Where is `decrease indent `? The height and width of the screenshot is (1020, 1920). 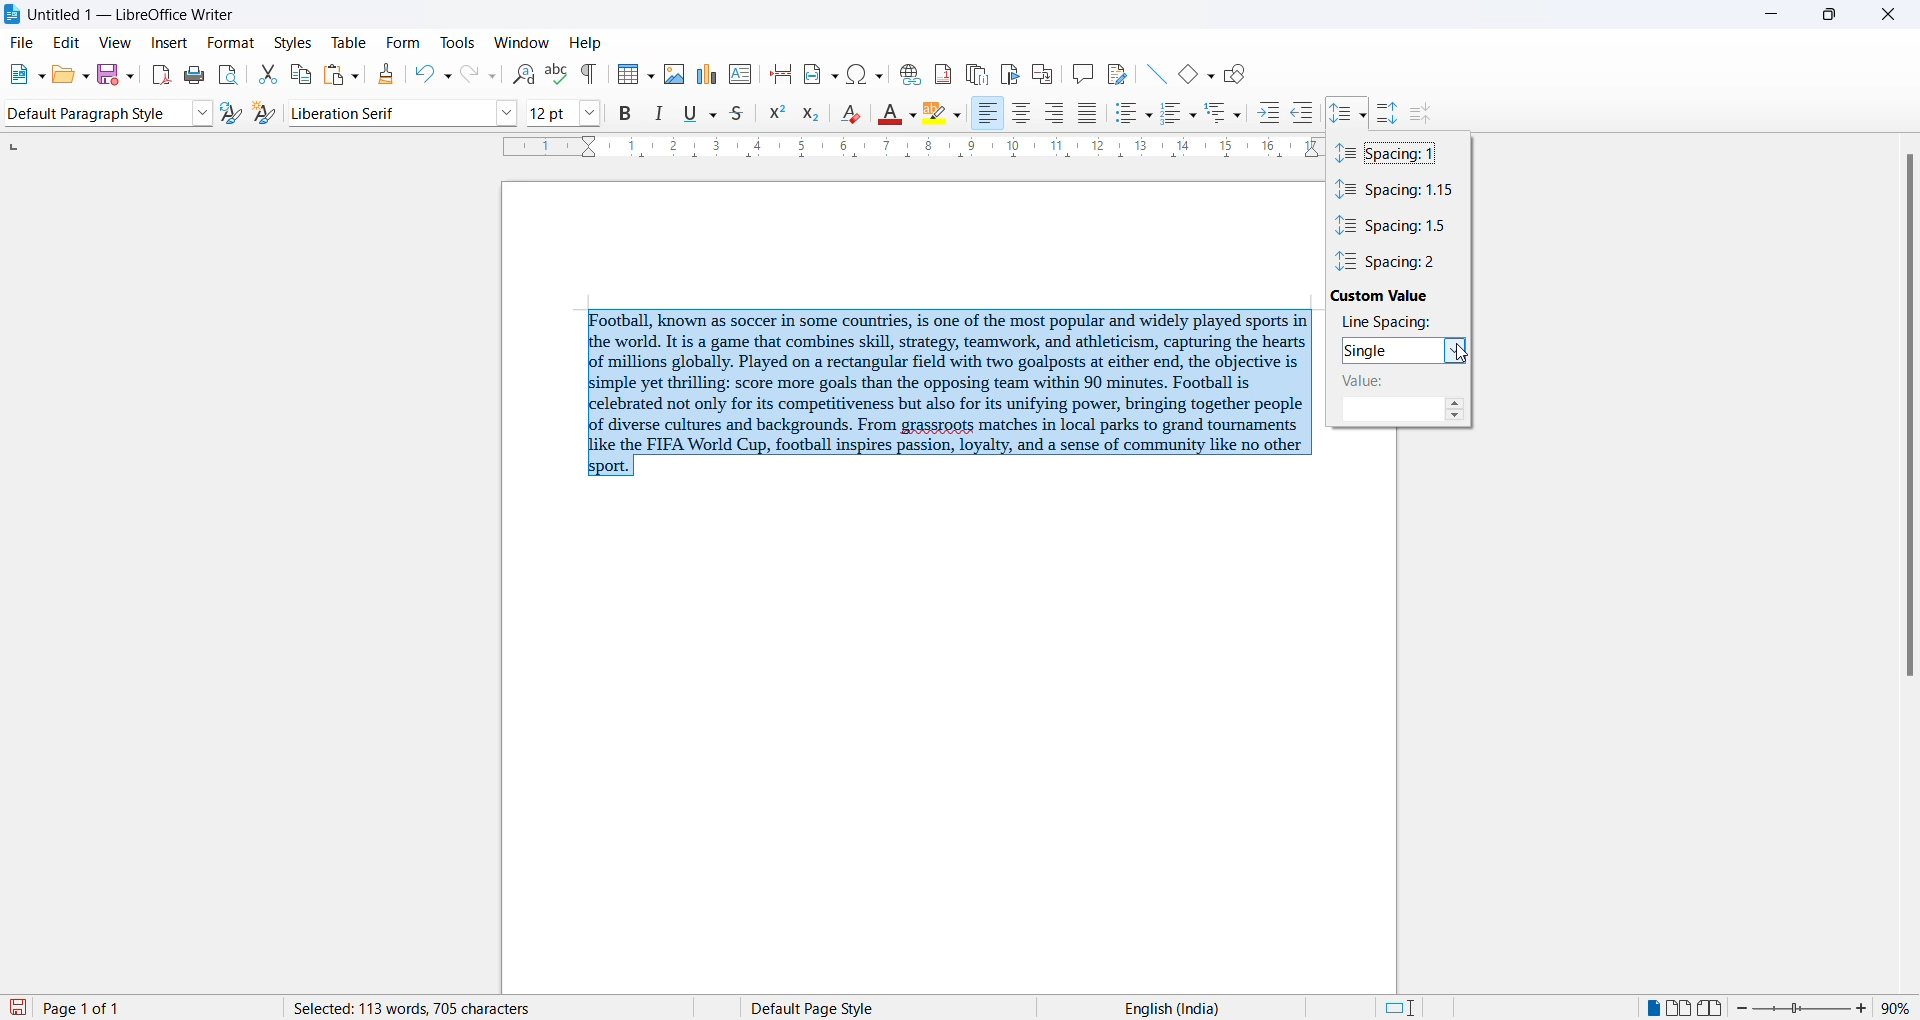 decrease indent  is located at coordinates (1304, 112).